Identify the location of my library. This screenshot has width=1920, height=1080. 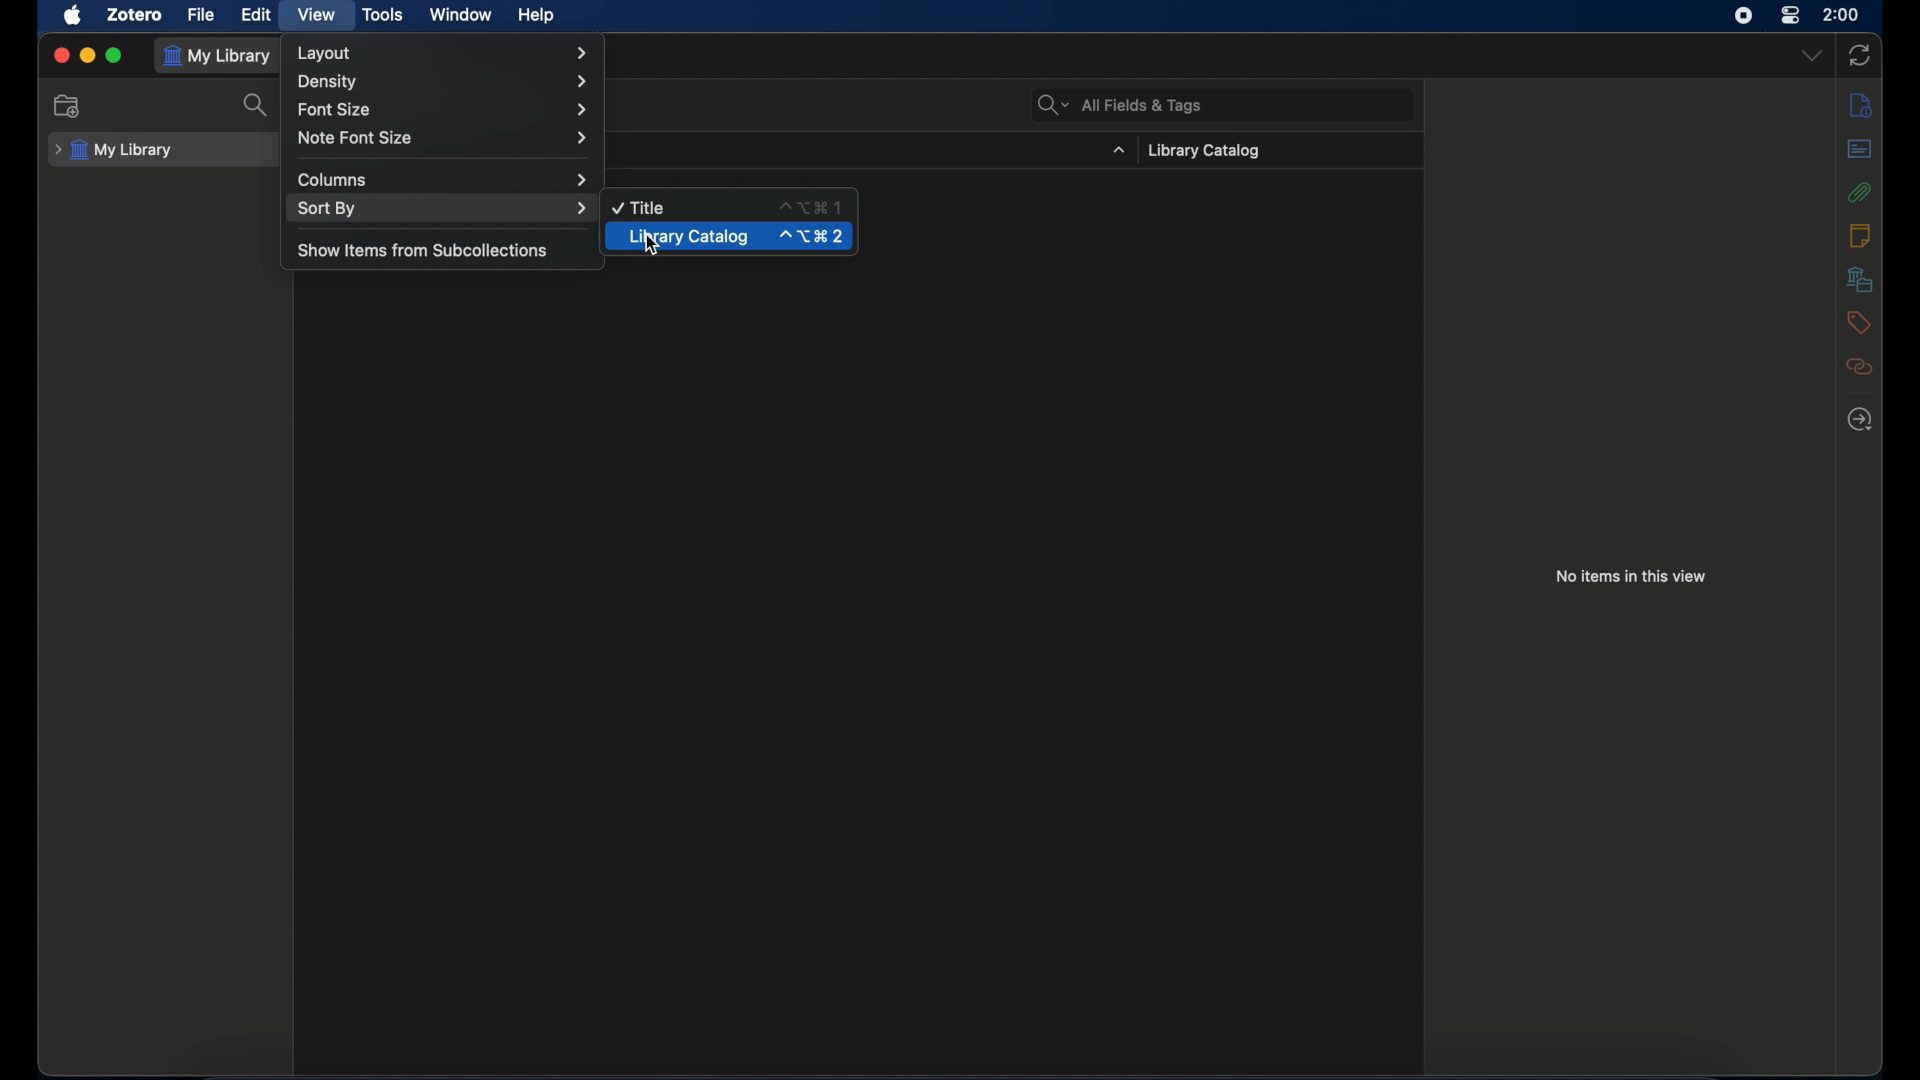
(114, 151).